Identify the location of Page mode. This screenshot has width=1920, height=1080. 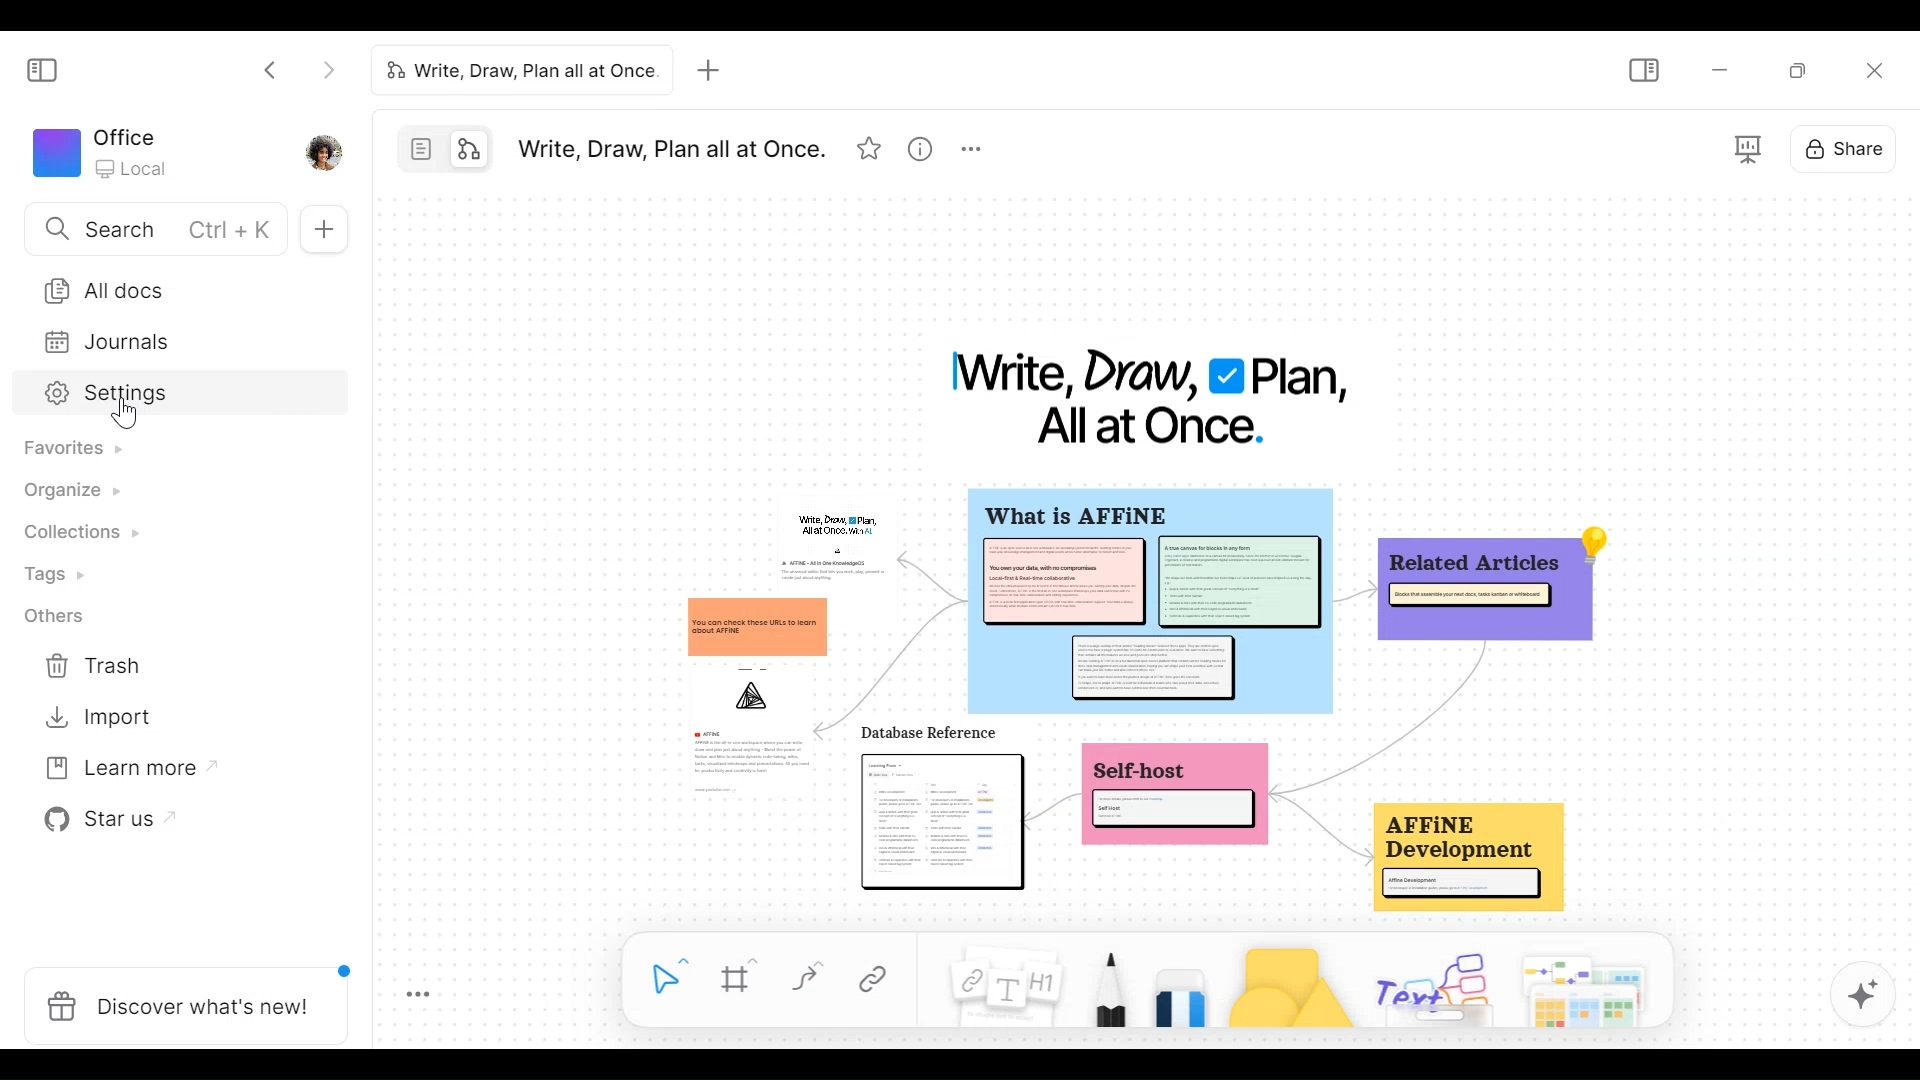
(421, 148).